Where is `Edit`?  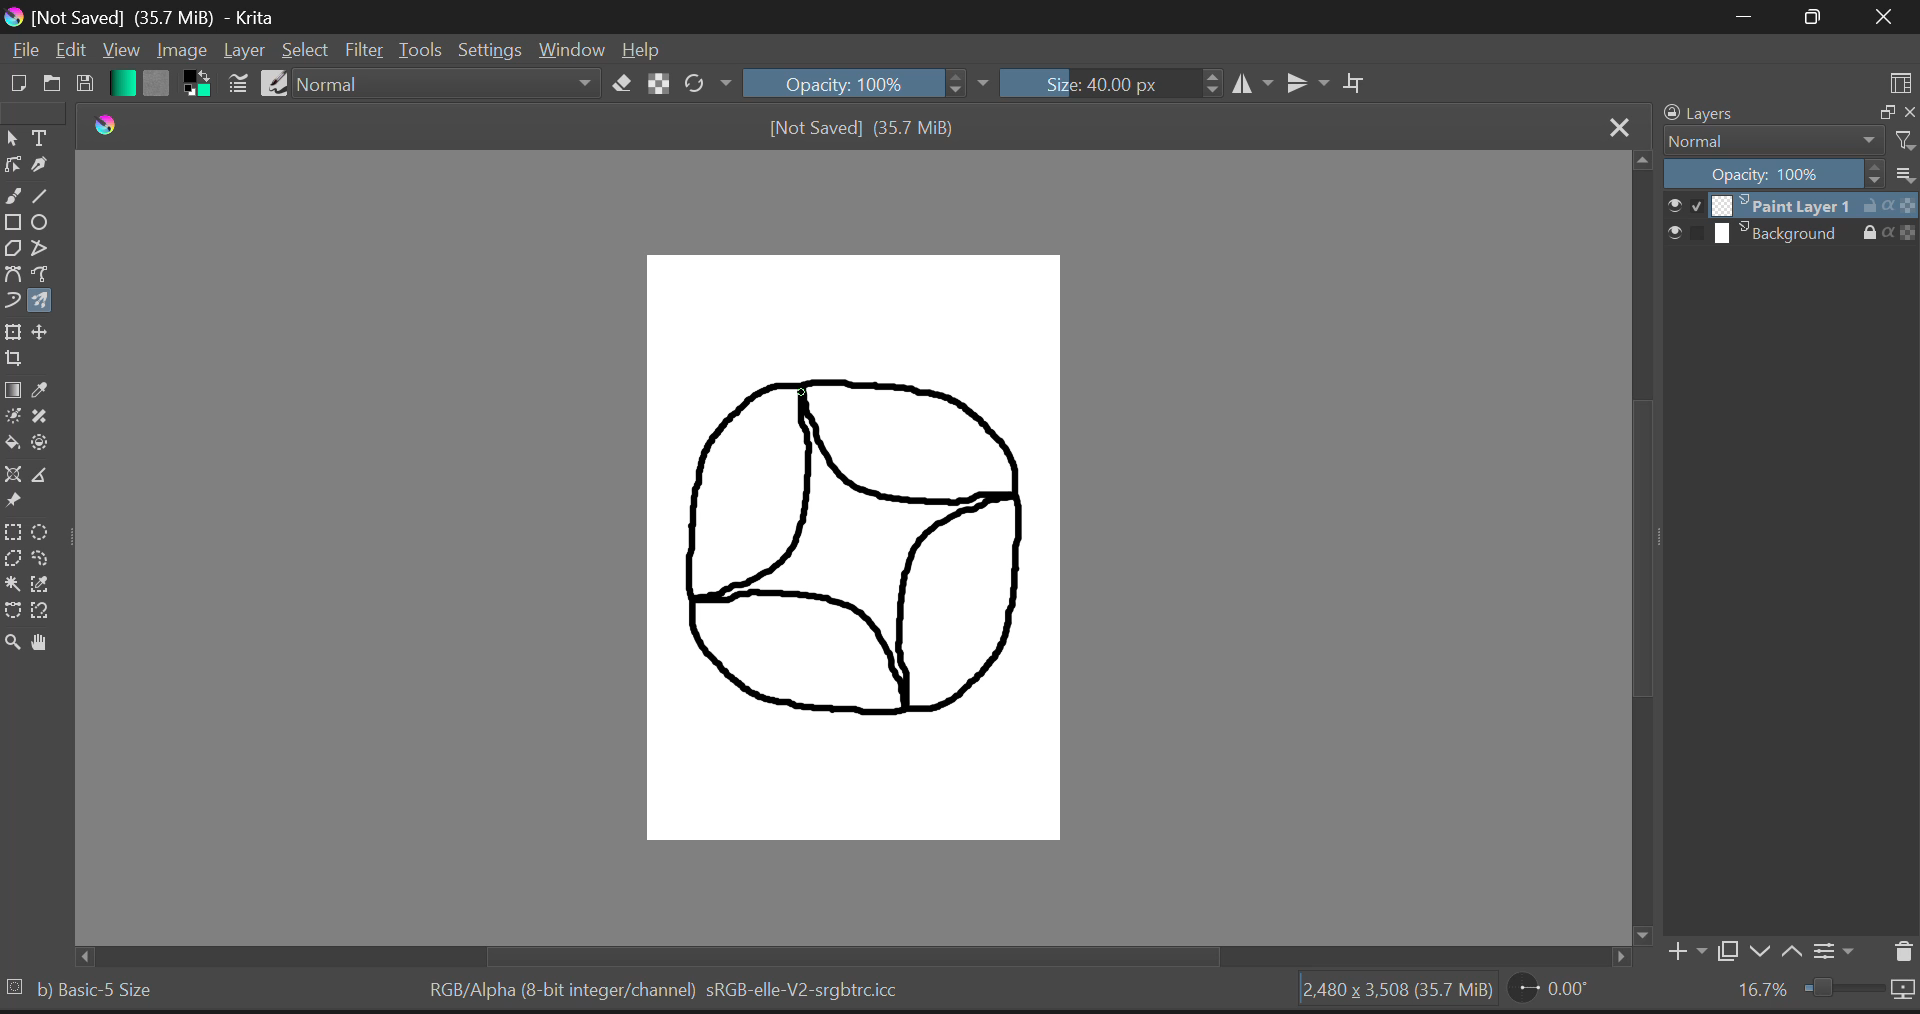 Edit is located at coordinates (70, 51).